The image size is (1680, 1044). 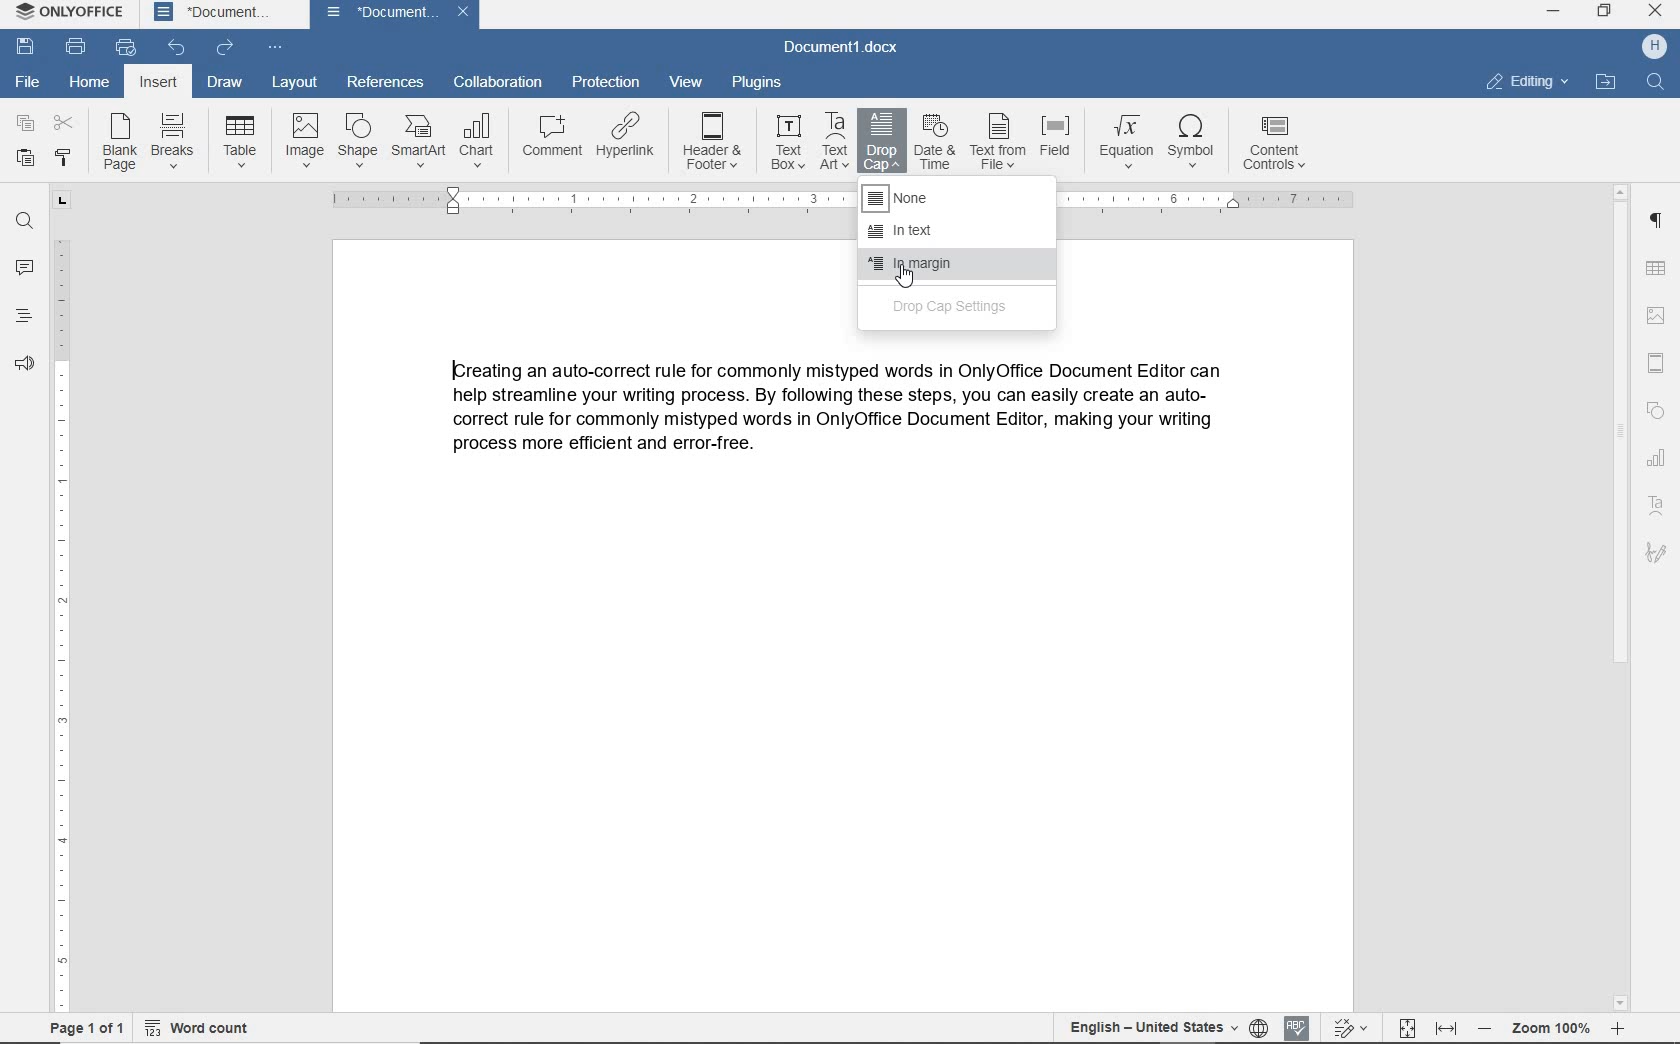 I want to click on zoom out or zoom in, so click(x=1557, y=1029).